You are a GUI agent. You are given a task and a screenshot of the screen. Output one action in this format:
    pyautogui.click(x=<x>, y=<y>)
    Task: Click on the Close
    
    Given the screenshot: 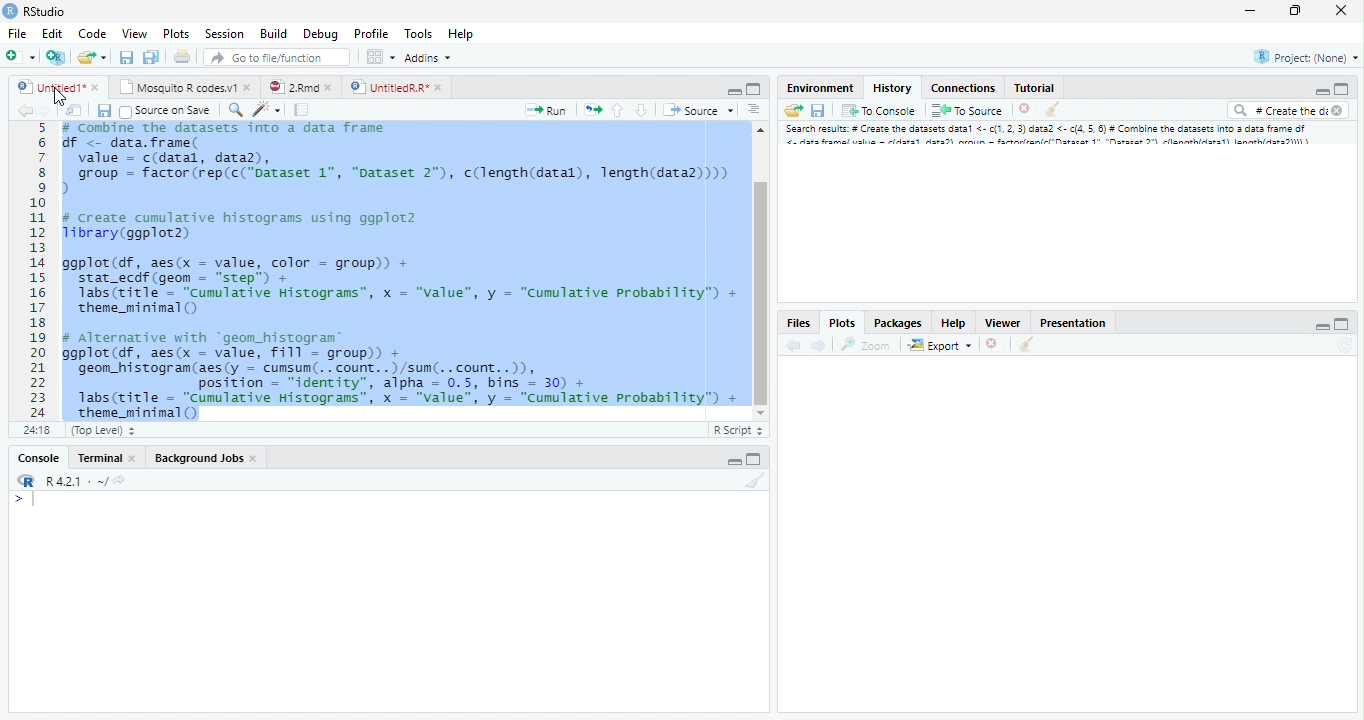 What is the action you would take?
    pyautogui.click(x=1339, y=10)
    